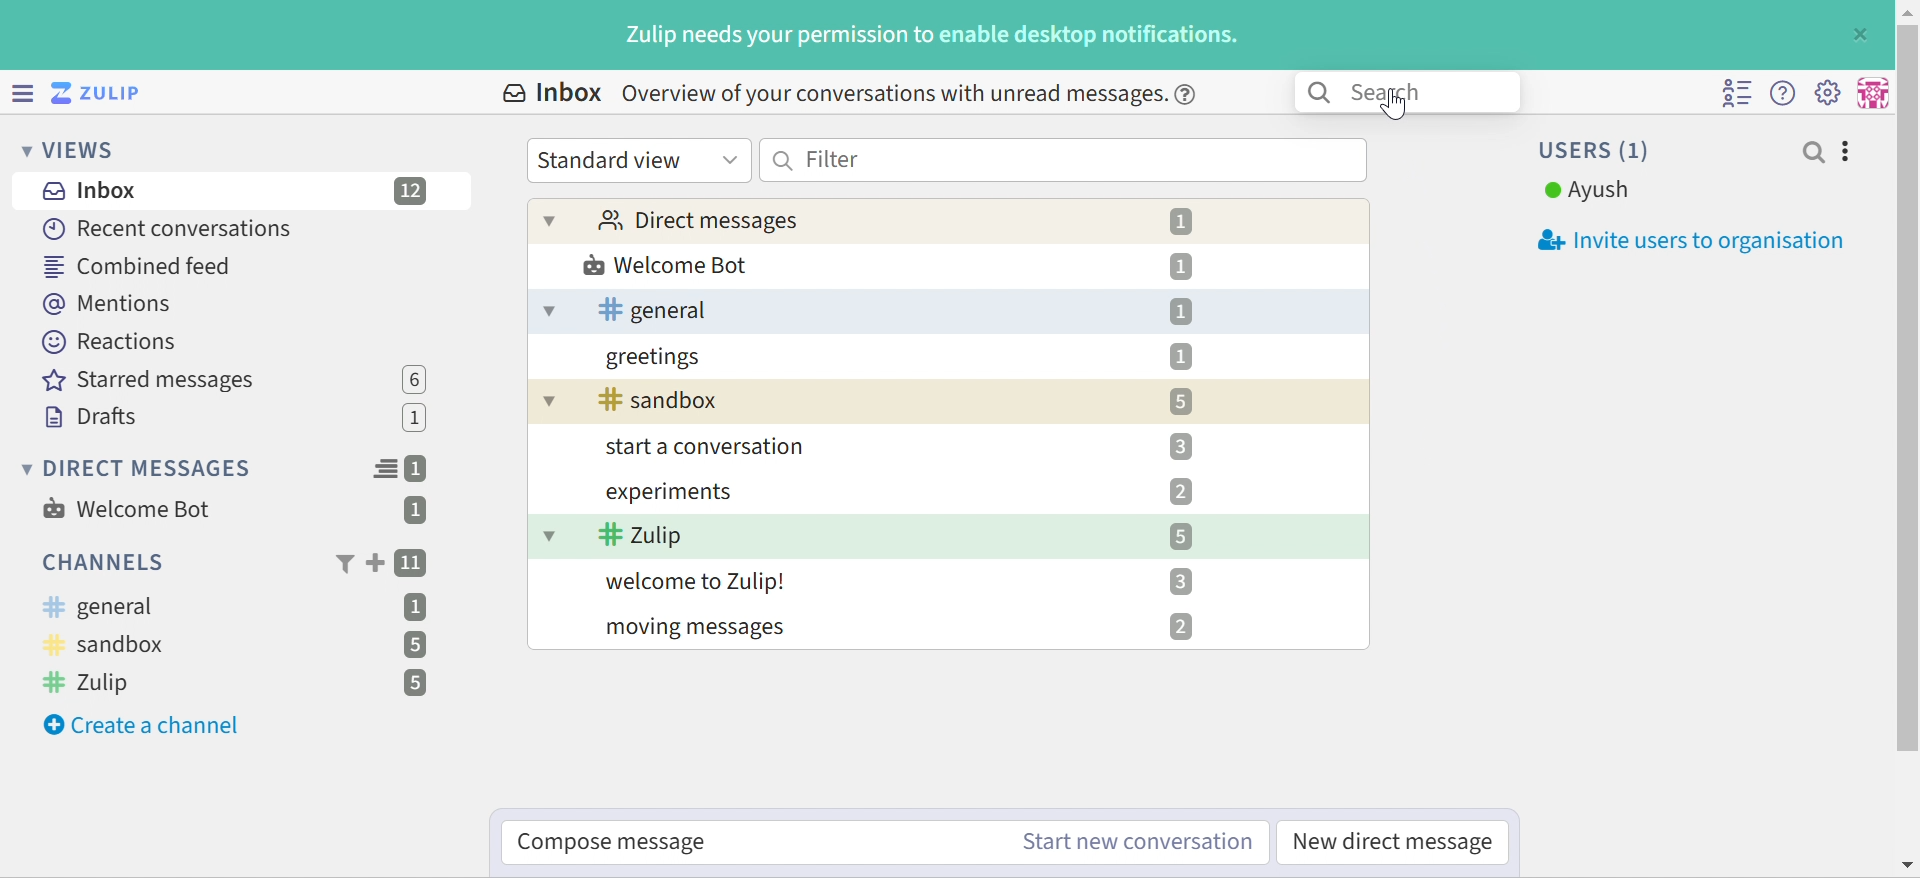 This screenshot has width=1920, height=878. What do you see at coordinates (113, 646) in the screenshot?
I see `sandbox` at bounding box center [113, 646].